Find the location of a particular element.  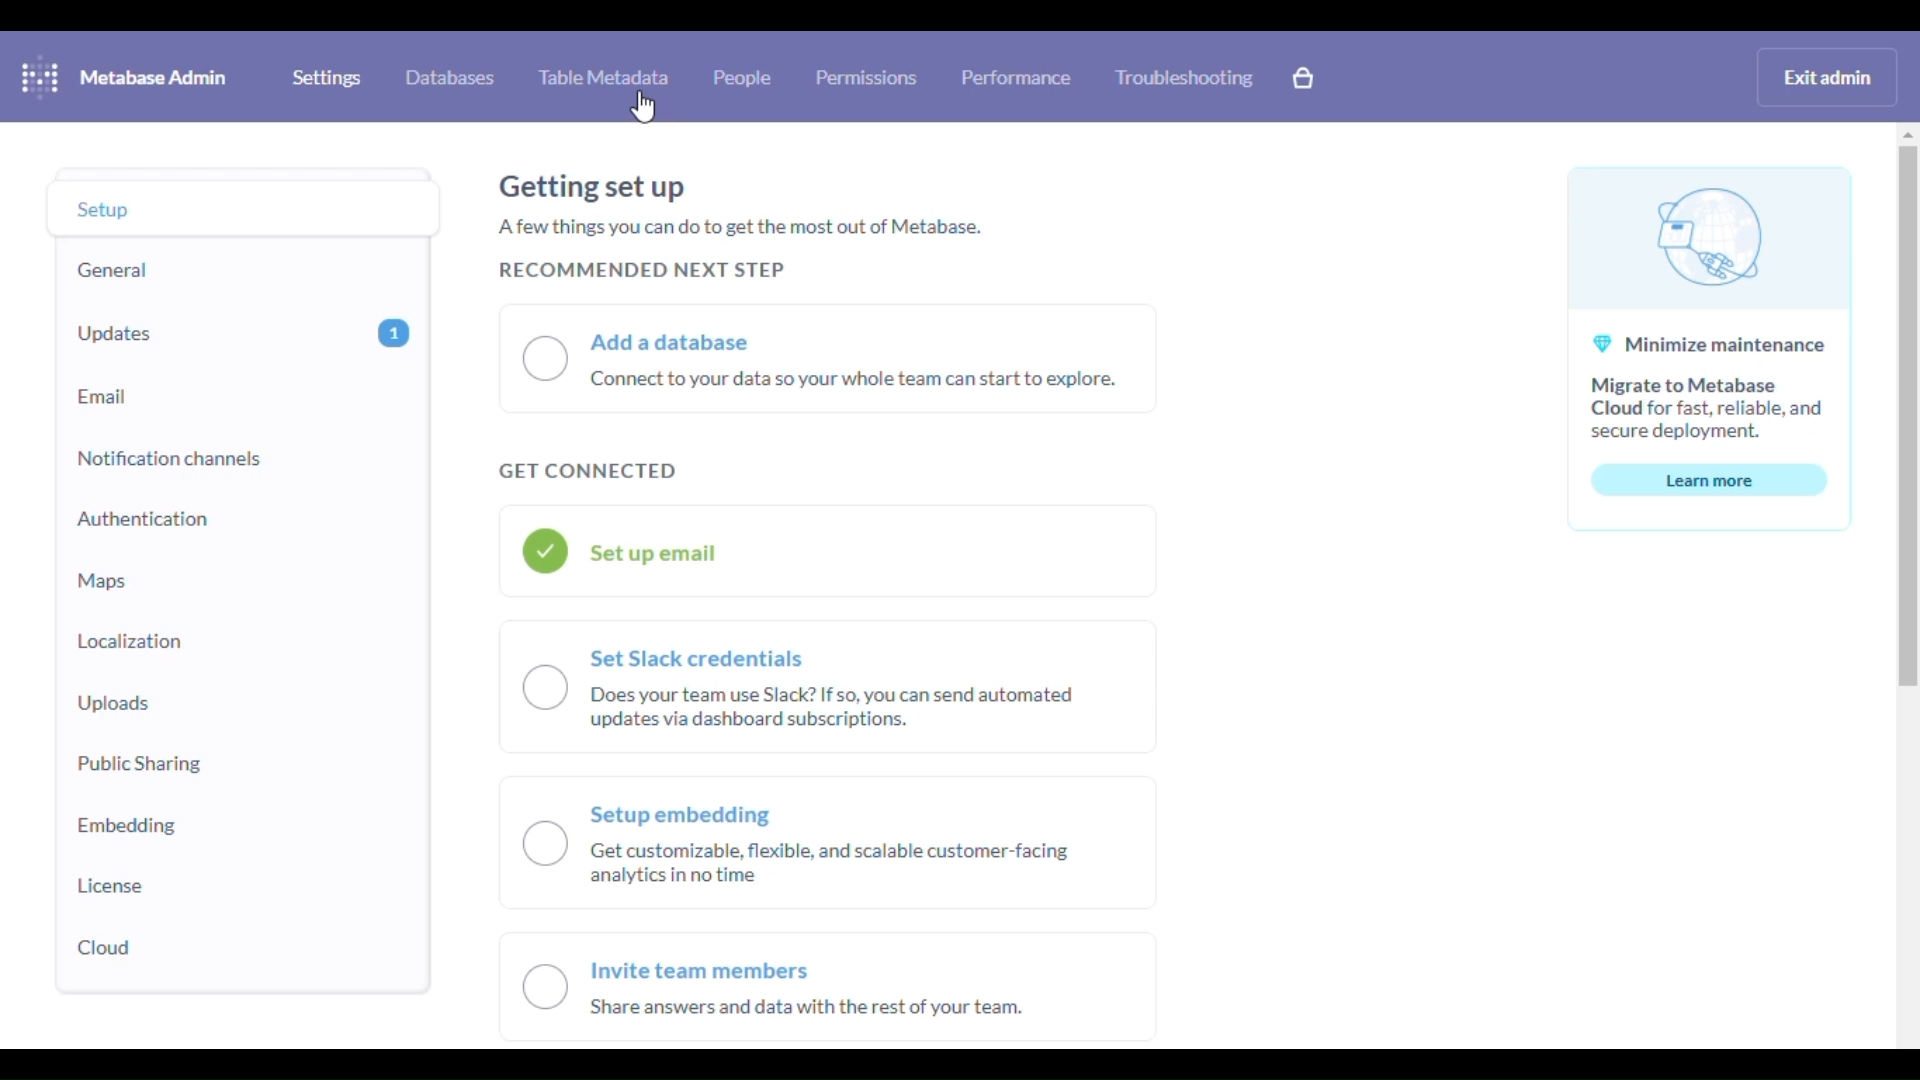

permissions is located at coordinates (868, 77).